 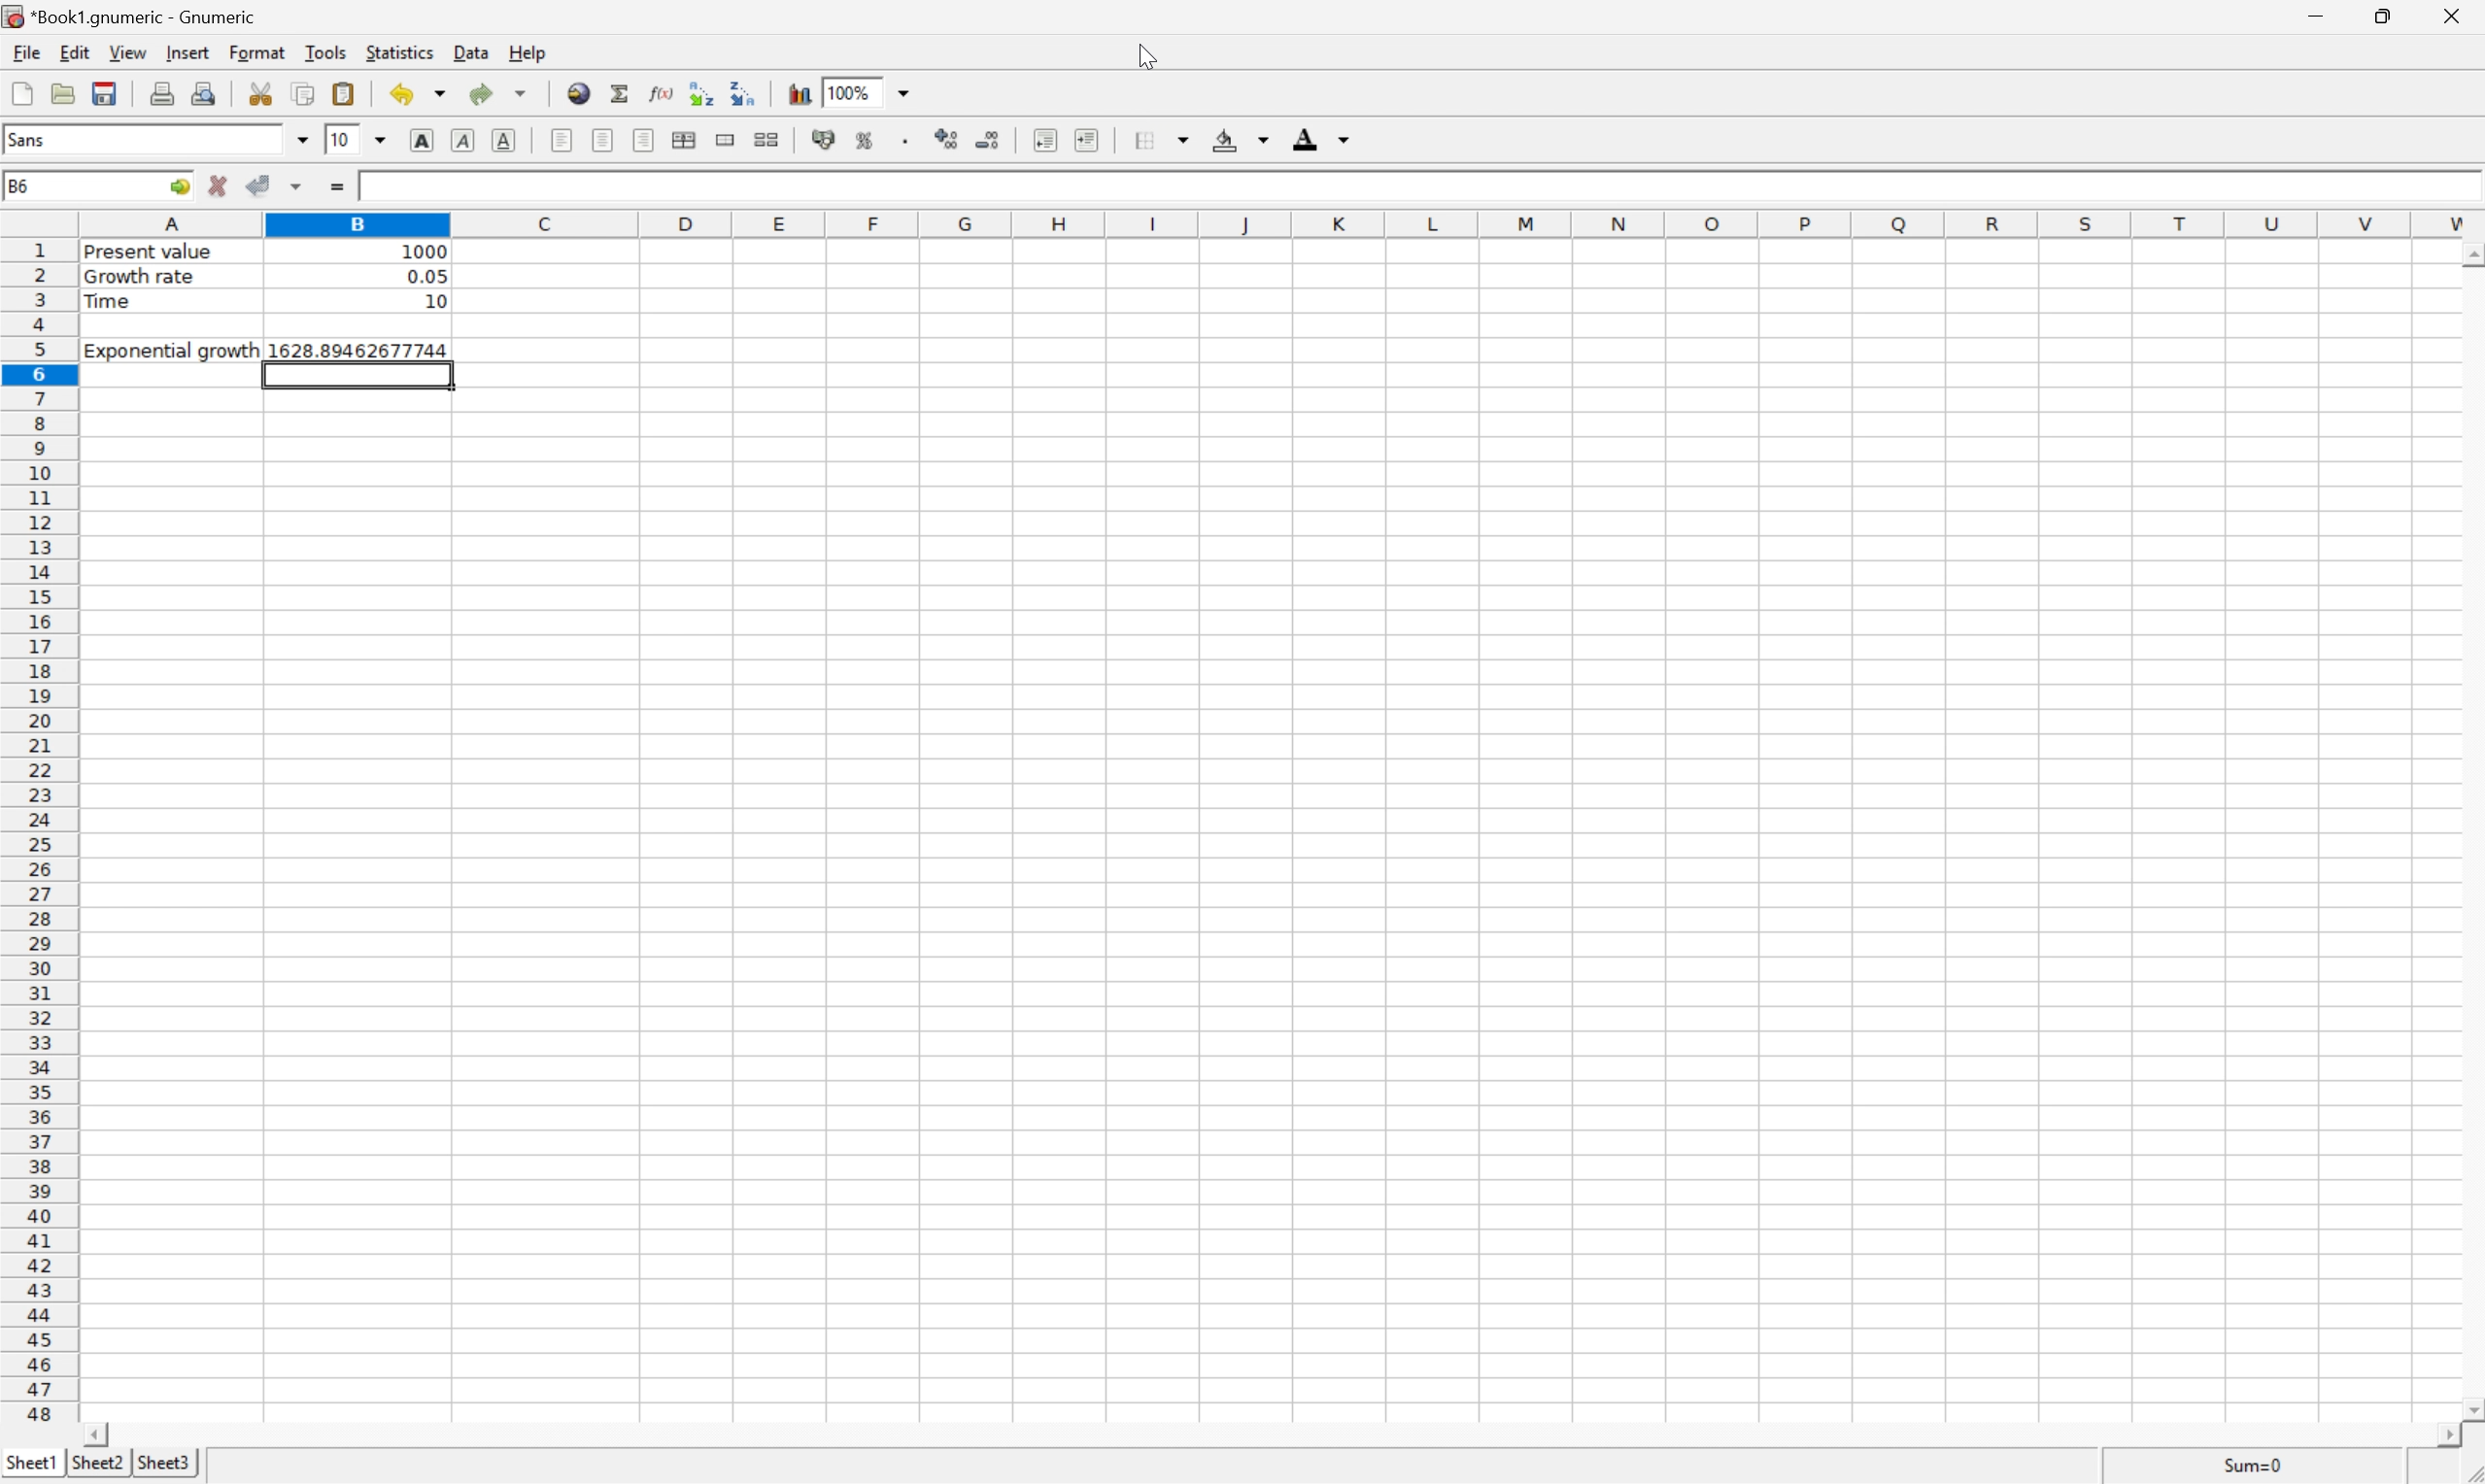 What do you see at coordinates (295, 186) in the screenshot?
I see `Accept changes in multiple cells` at bounding box center [295, 186].